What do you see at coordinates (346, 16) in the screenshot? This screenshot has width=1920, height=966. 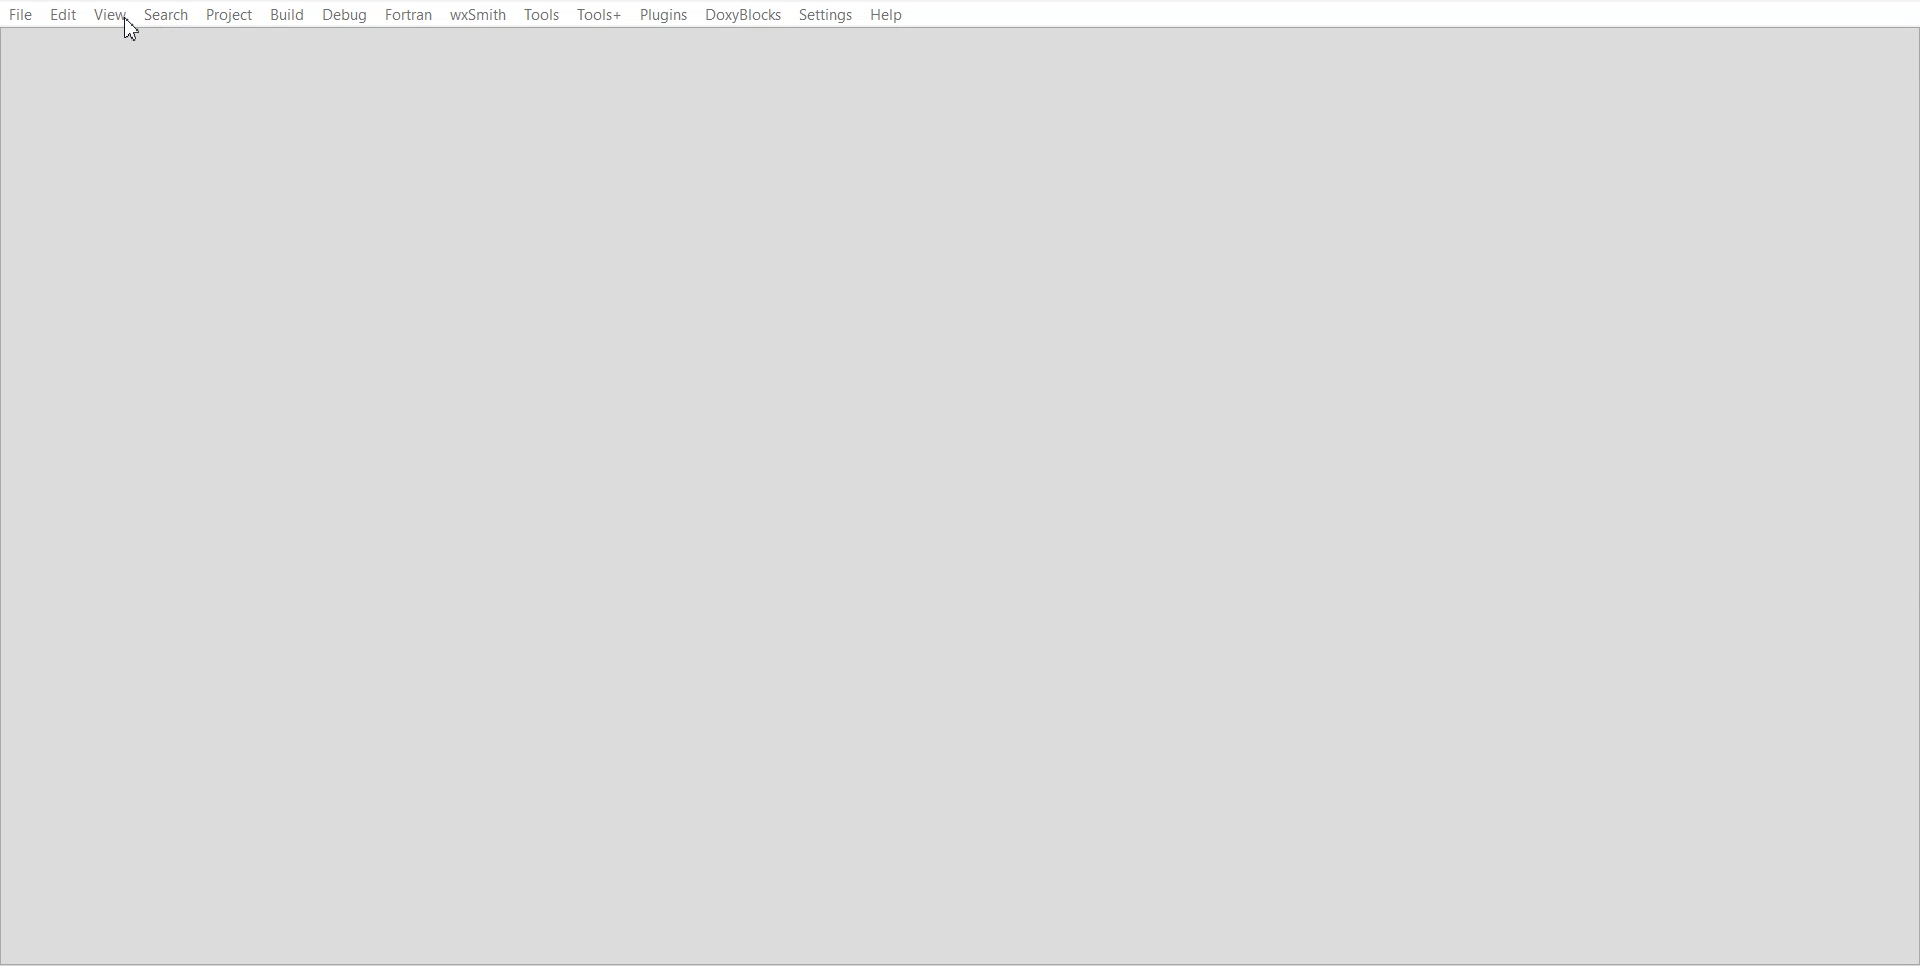 I see `Debug` at bounding box center [346, 16].